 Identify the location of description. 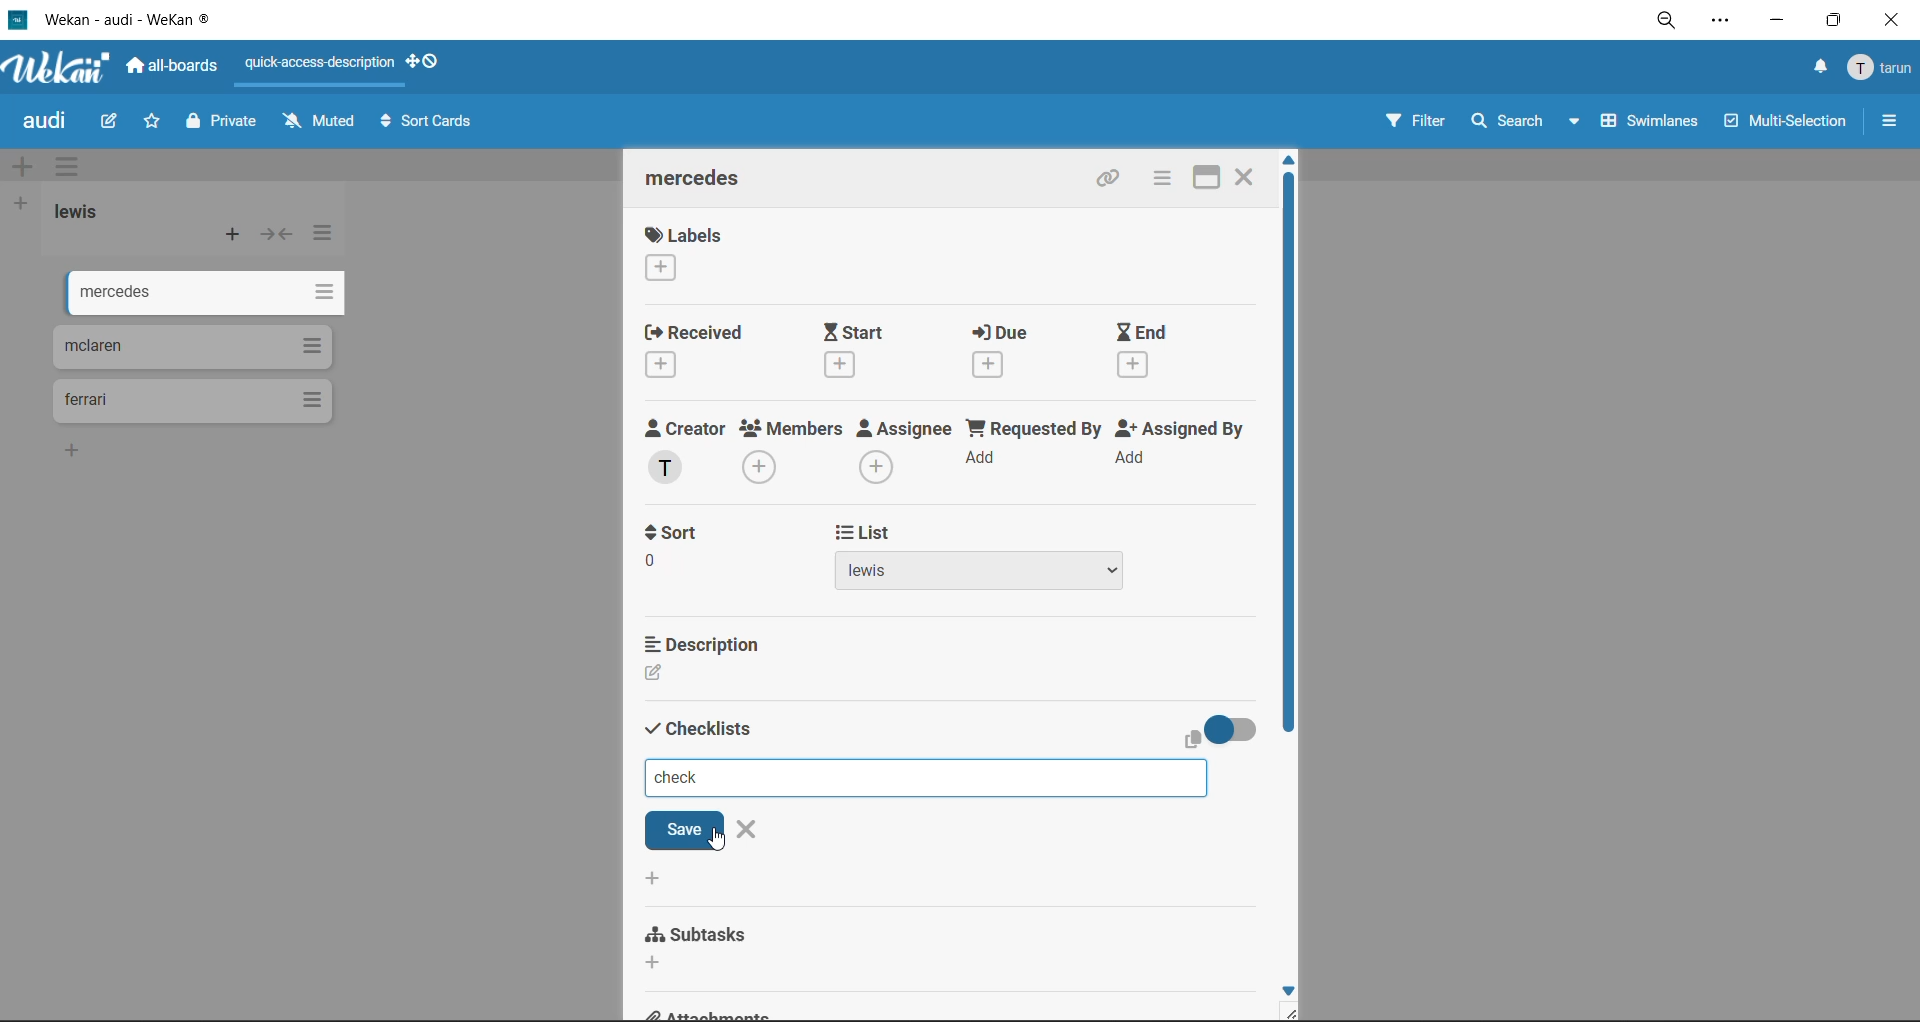
(704, 641).